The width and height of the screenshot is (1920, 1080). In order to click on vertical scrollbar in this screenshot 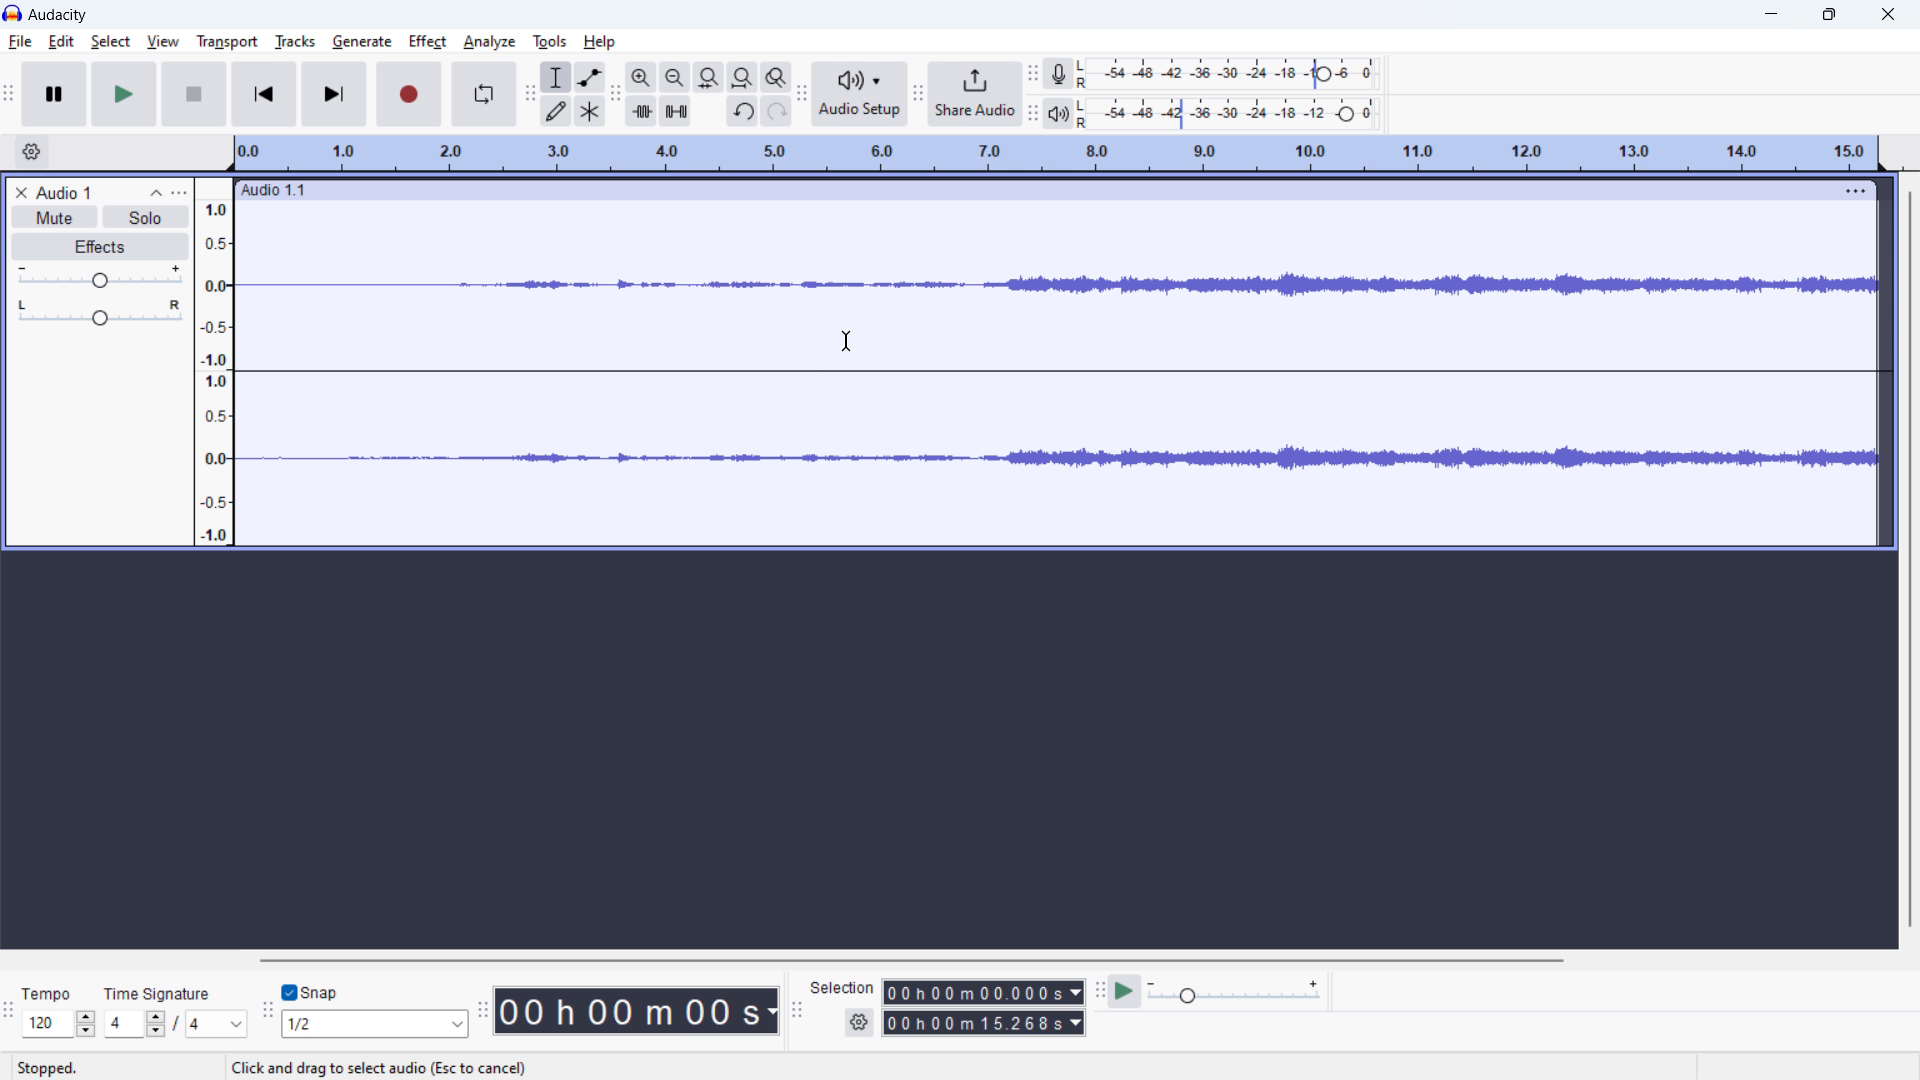, I will do `click(1910, 559)`.